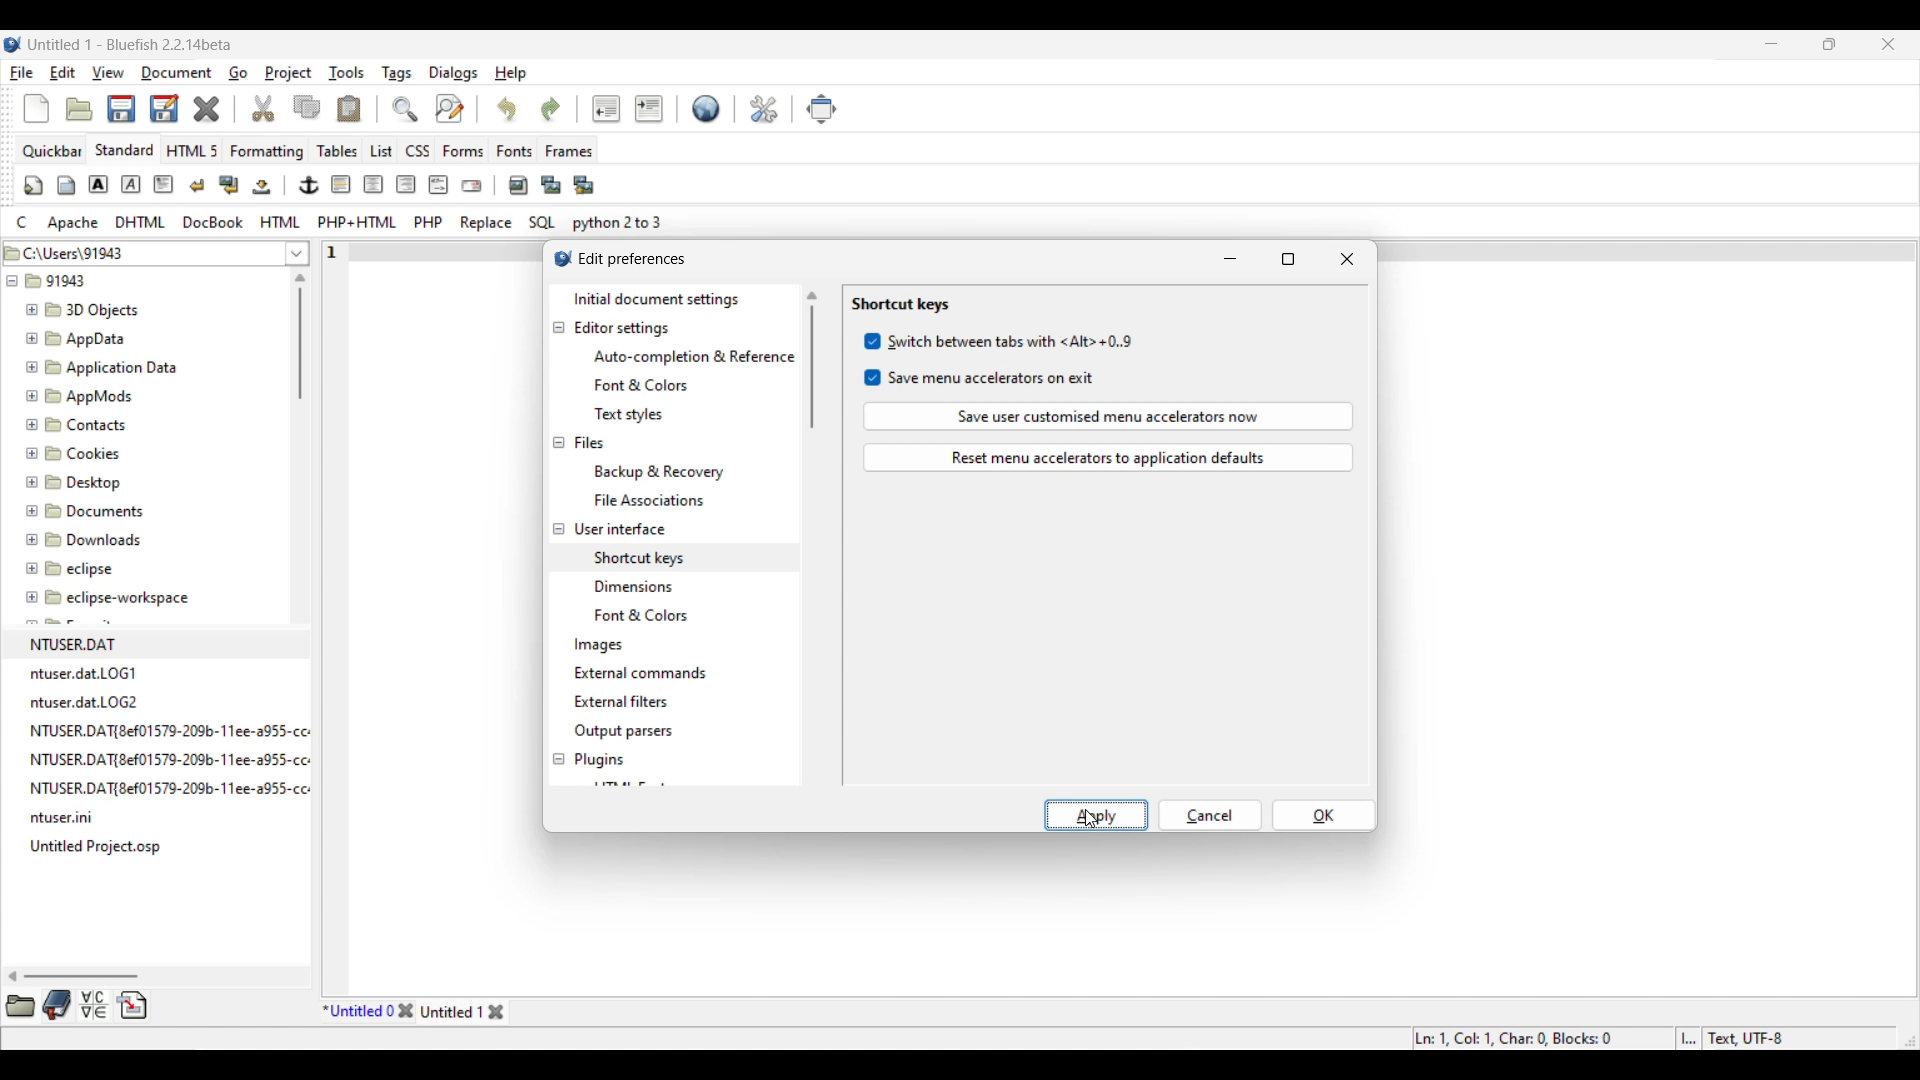  Describe the element at coordinates (673, 299) in the screenshot. I see `Initial document setting, current selection highlighted` at that location.